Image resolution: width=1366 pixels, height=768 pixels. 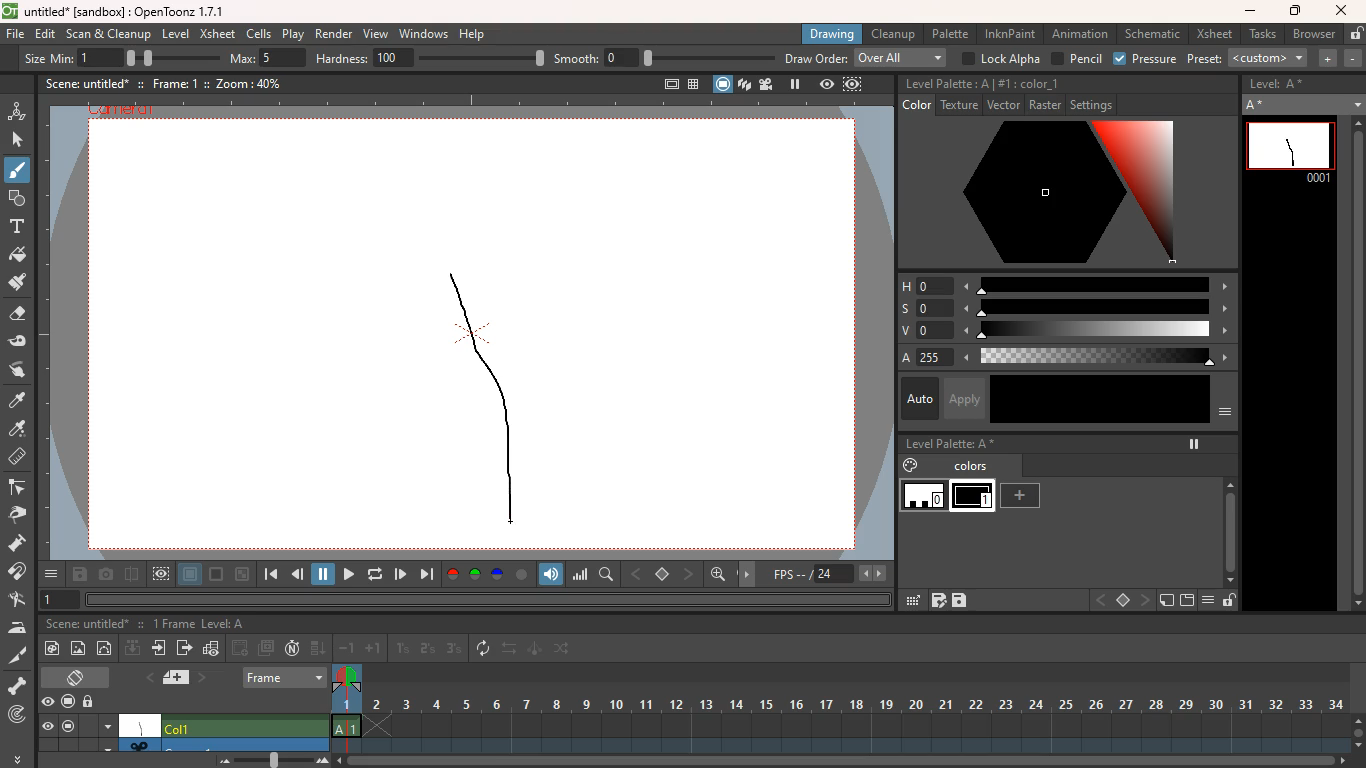 What do you see at coordinates (107, 650) in the screenshot?
I see `circle` at bounding box center [107, 650].